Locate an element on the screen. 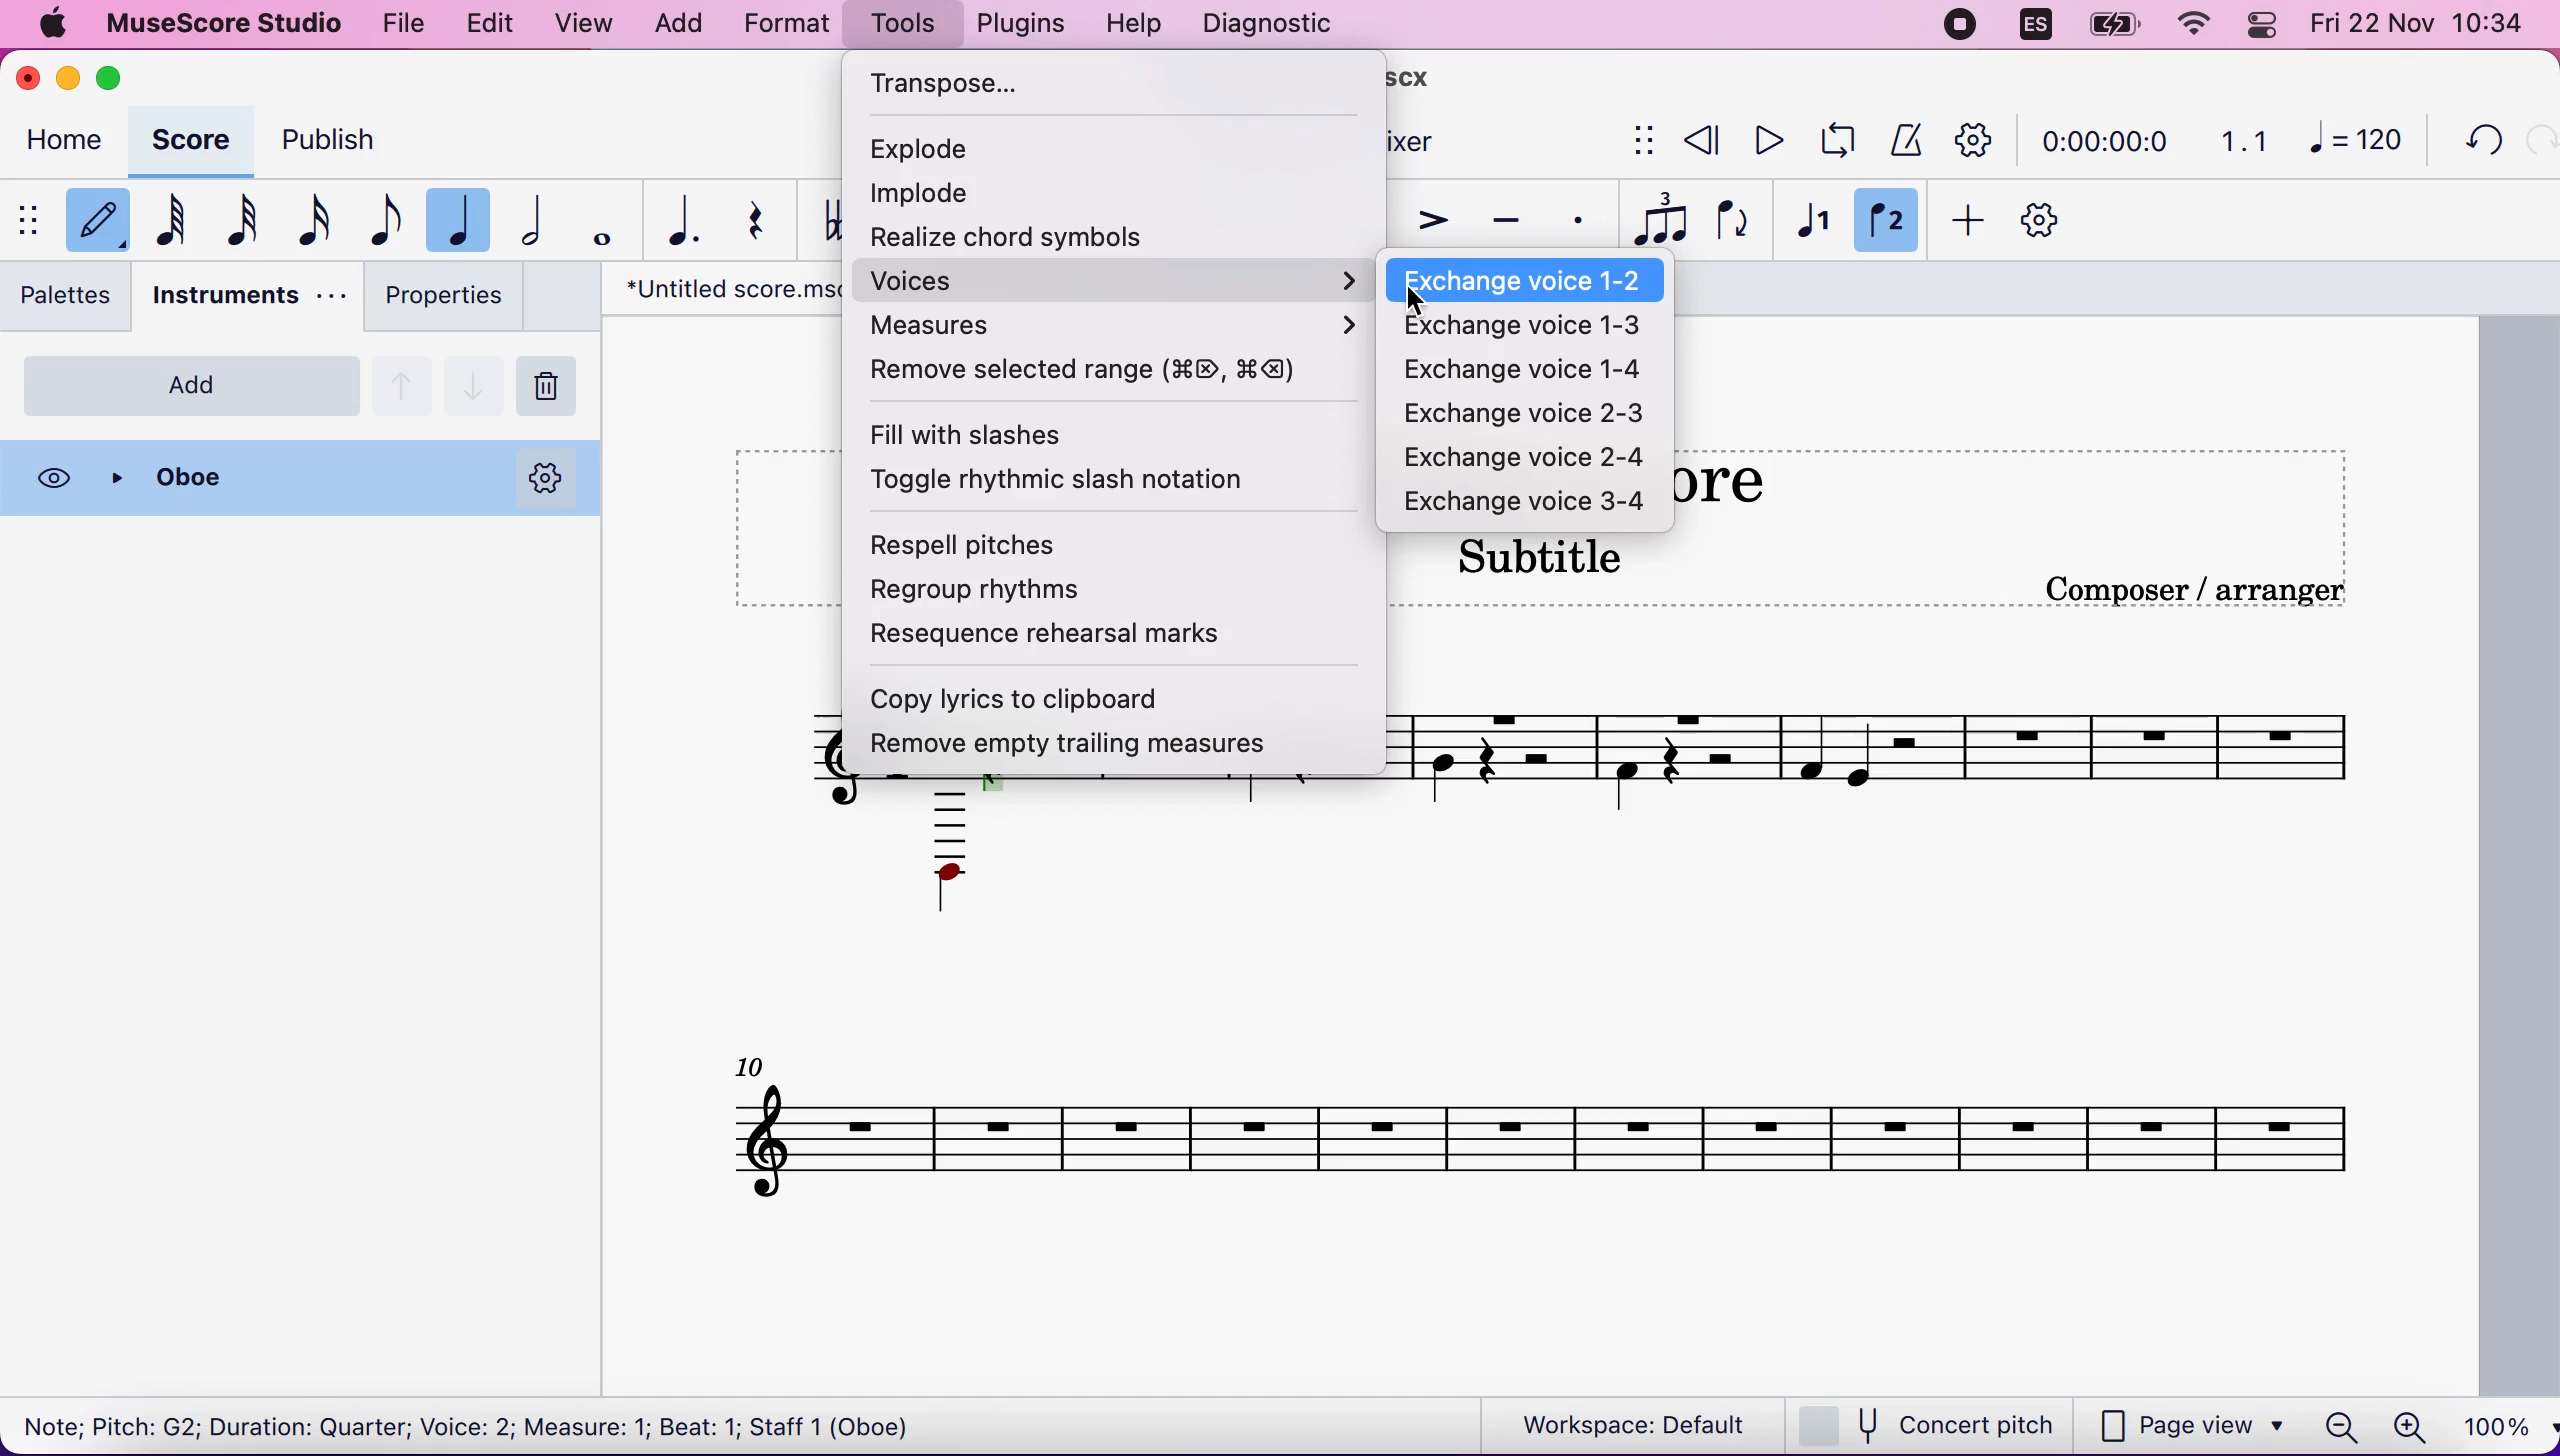 Image resolution: width=2560 pixels, height=1456 pixels. 100% is located at coordinates (2498, 1425).